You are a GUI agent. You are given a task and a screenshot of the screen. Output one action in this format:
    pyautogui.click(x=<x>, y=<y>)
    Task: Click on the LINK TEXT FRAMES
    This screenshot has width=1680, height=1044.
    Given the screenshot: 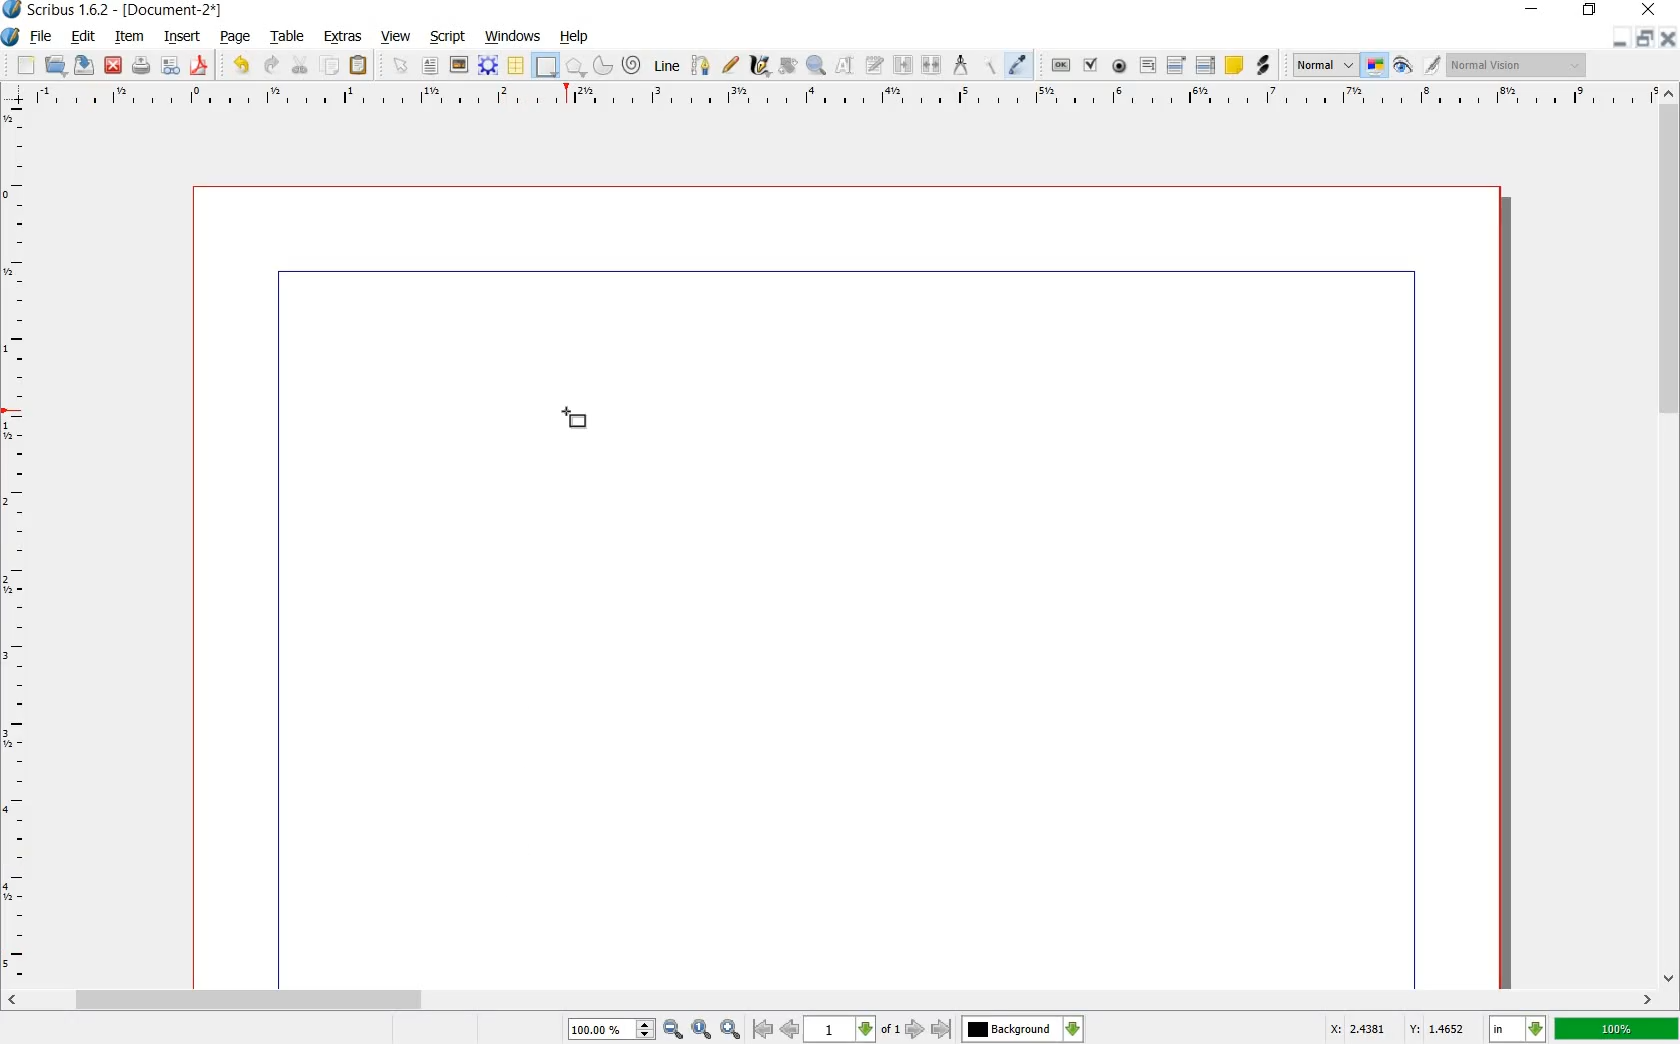 What is the action you would take?
    pyautogui.click(x=903, y=66)
    